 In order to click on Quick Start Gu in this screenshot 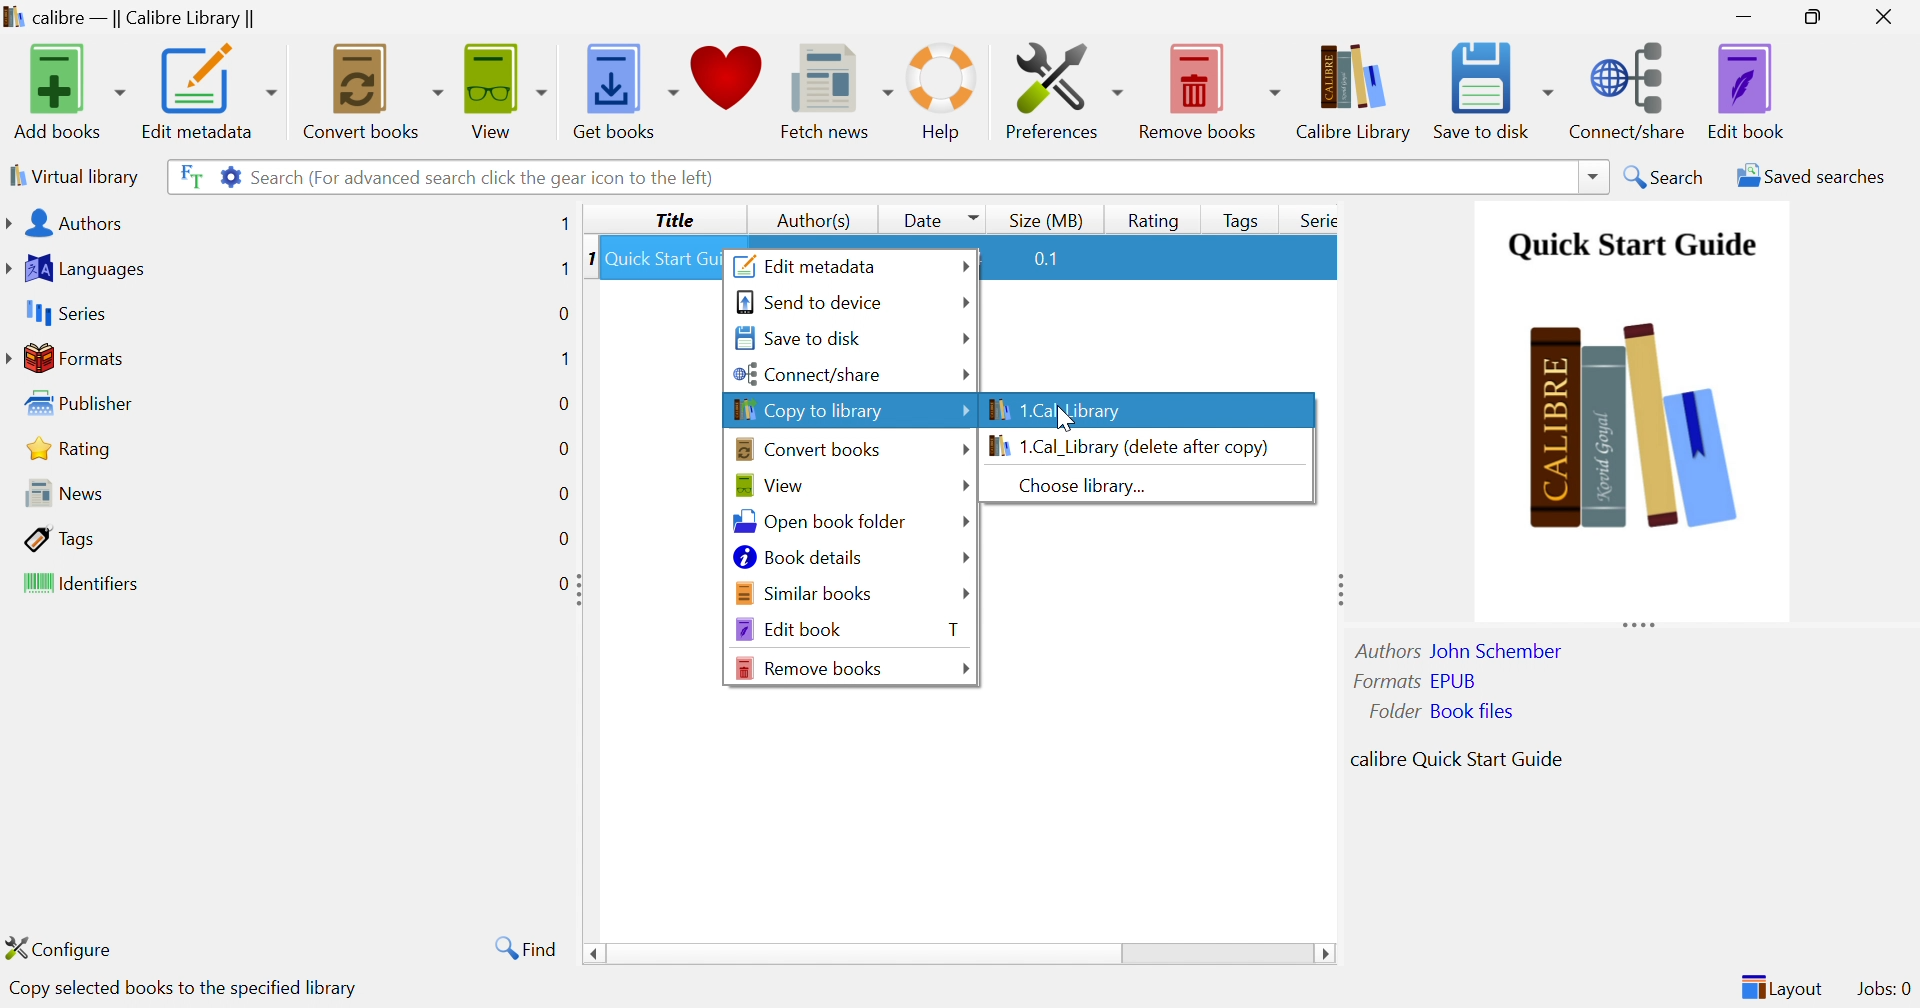, I will do `click(661, 260)`.